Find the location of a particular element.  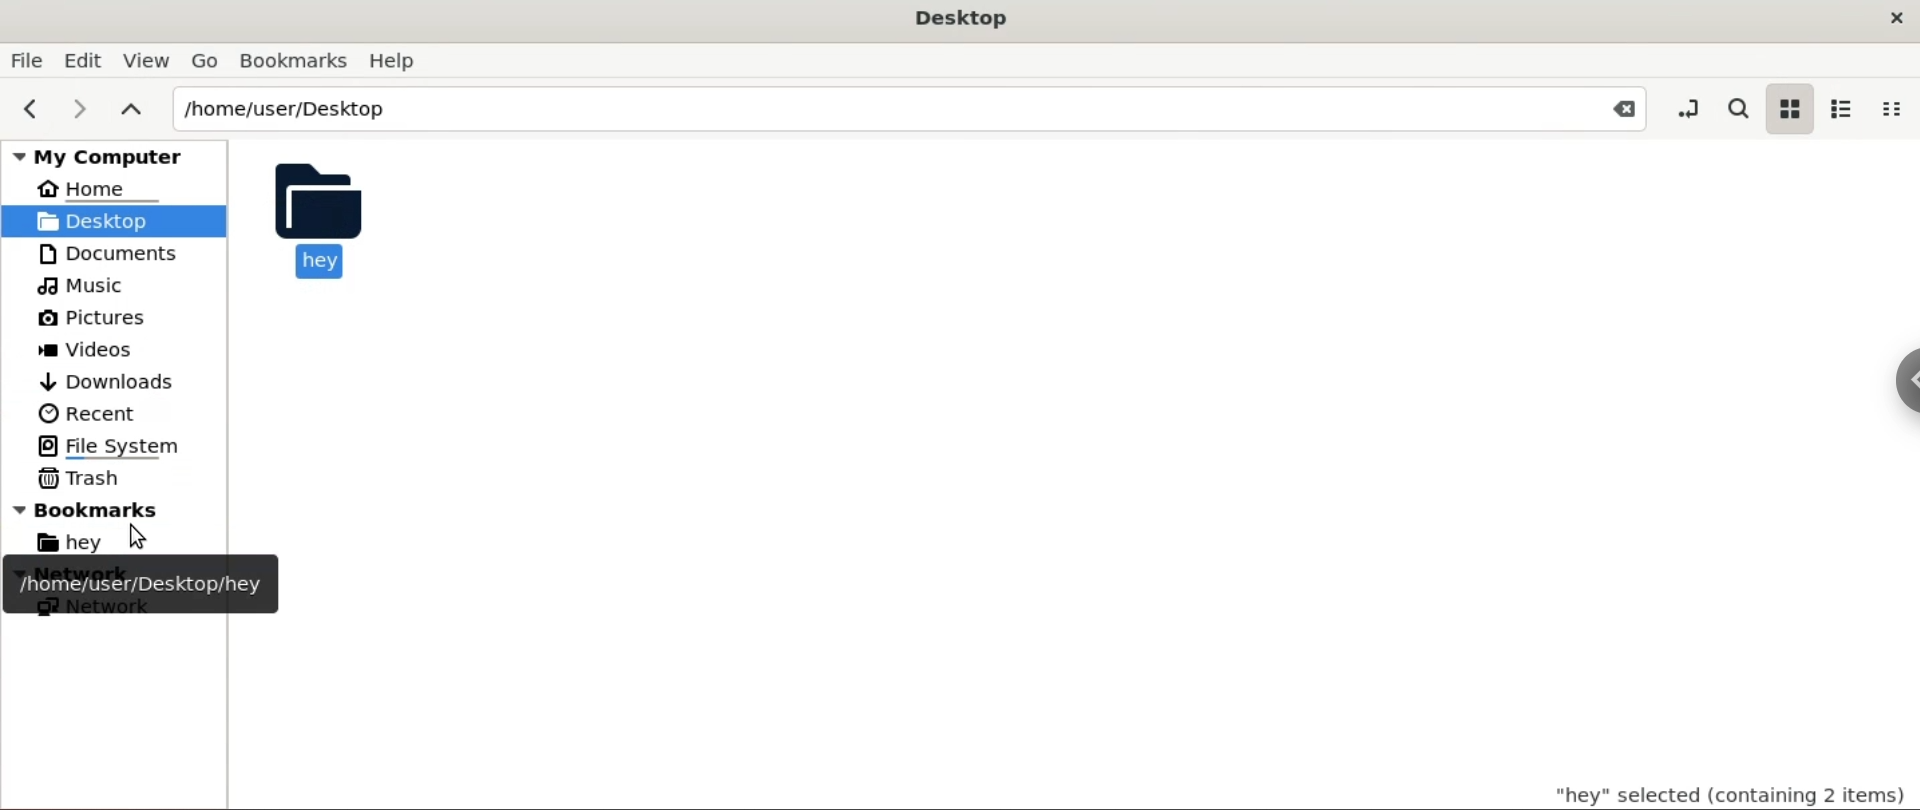

next is located at coordinates (82, 107).